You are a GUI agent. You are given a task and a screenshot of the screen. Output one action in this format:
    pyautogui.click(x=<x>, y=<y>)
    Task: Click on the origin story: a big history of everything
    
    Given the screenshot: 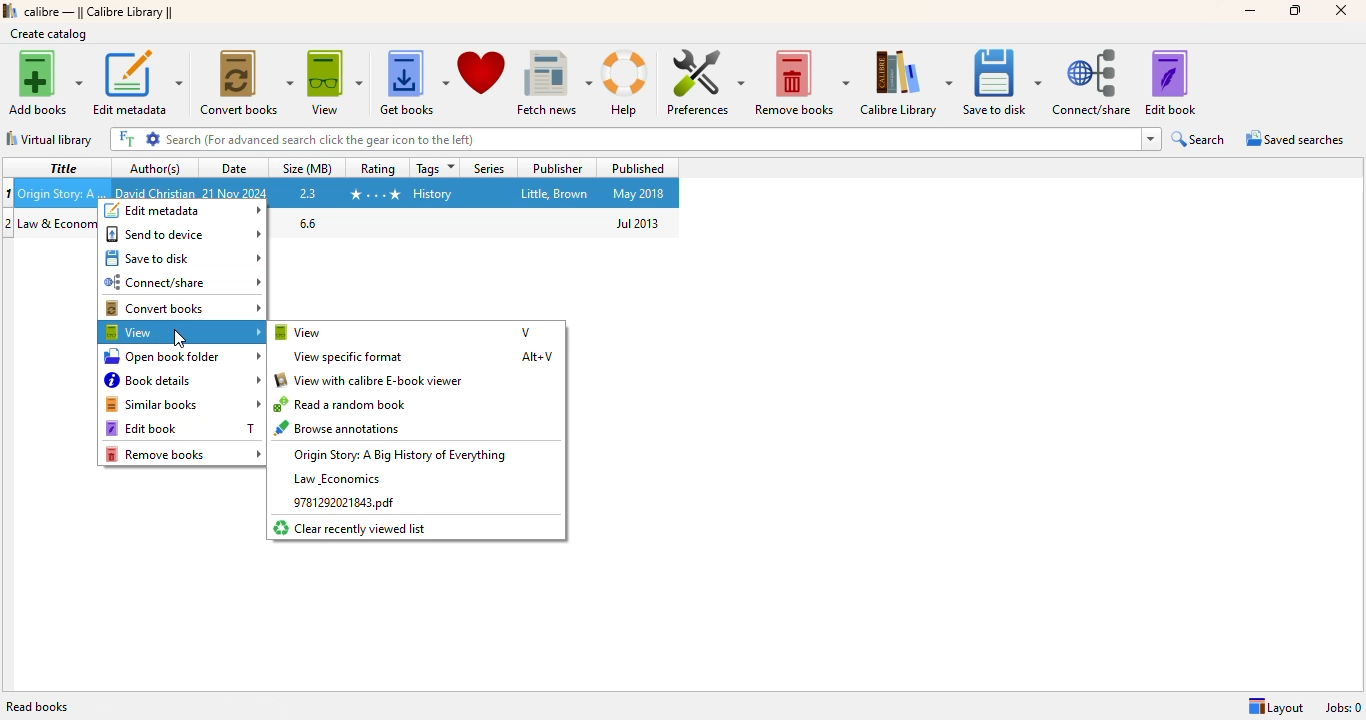 What is the action you would take?
    pyautogui.click(x=400, y=454)
    